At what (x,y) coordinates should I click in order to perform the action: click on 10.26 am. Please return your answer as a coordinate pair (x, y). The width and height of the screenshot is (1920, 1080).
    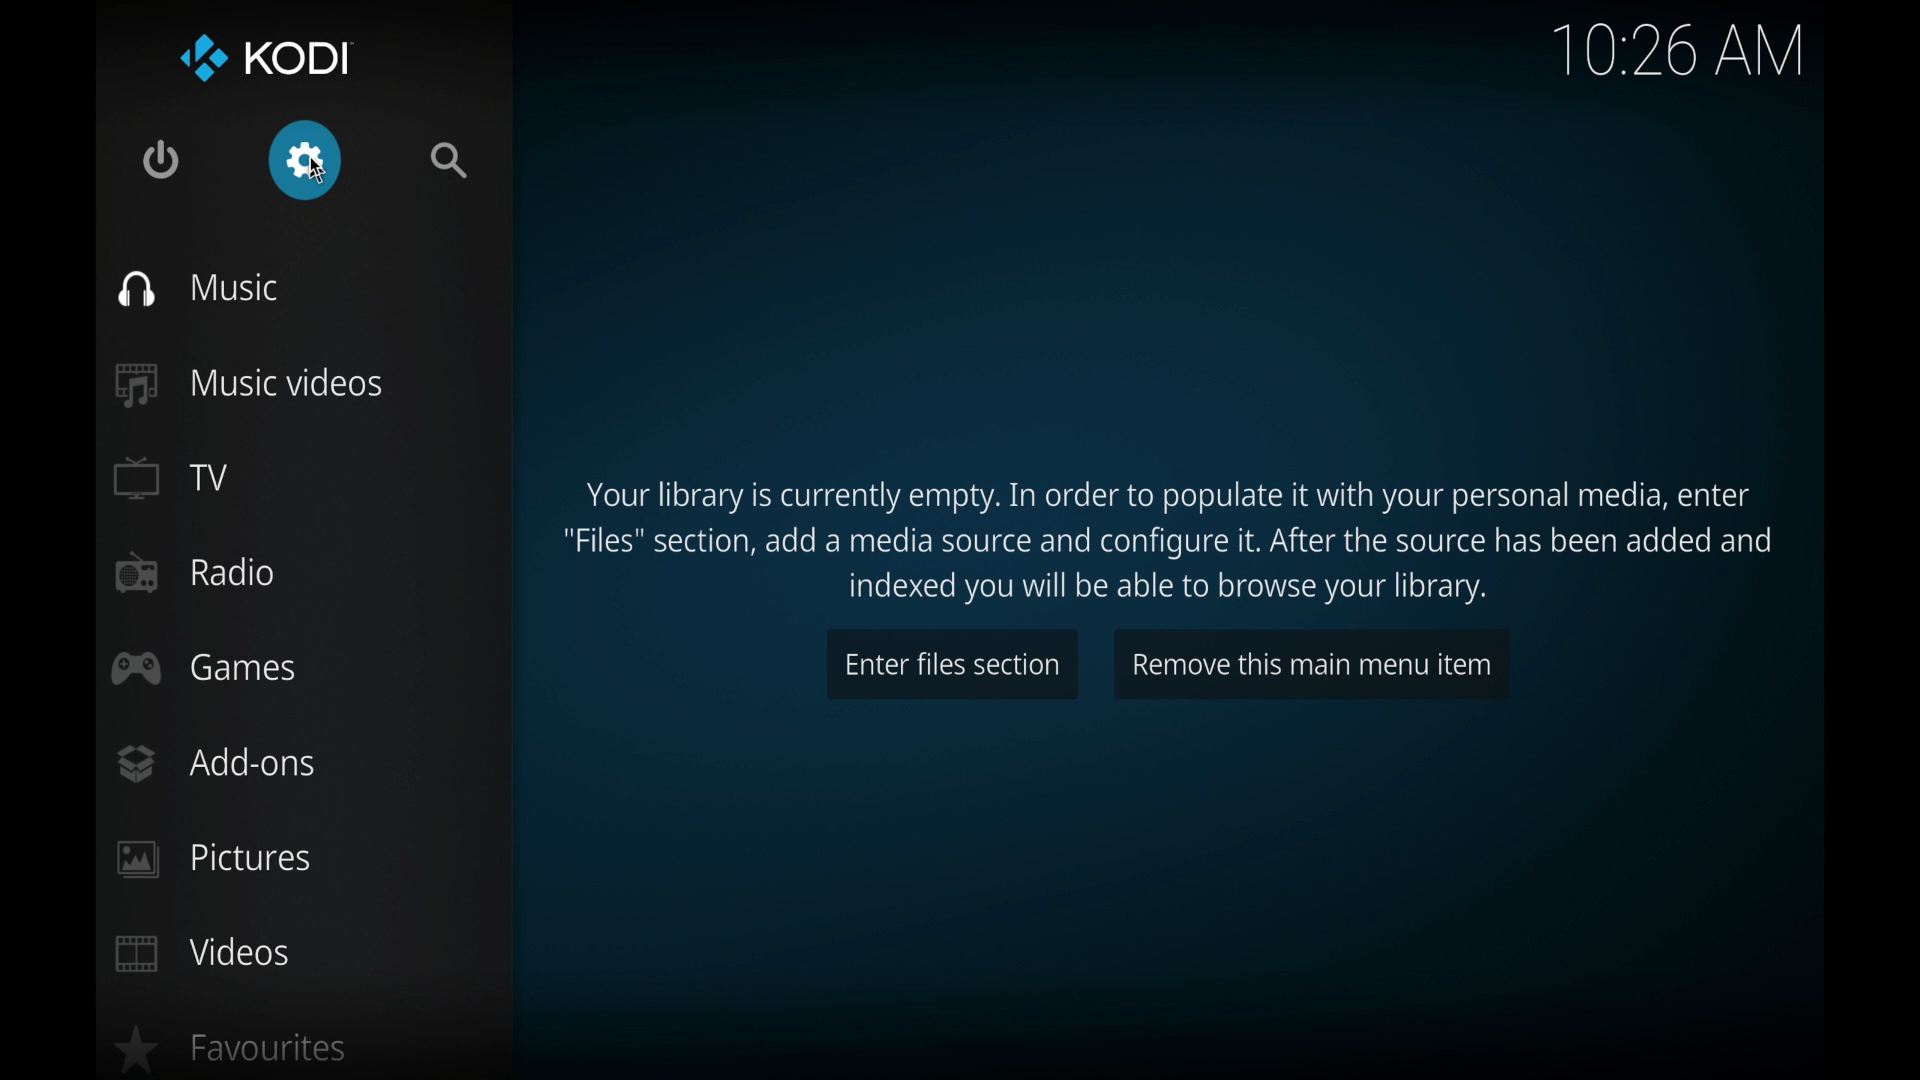
    Looking at the image, I should click on (1681, 52).